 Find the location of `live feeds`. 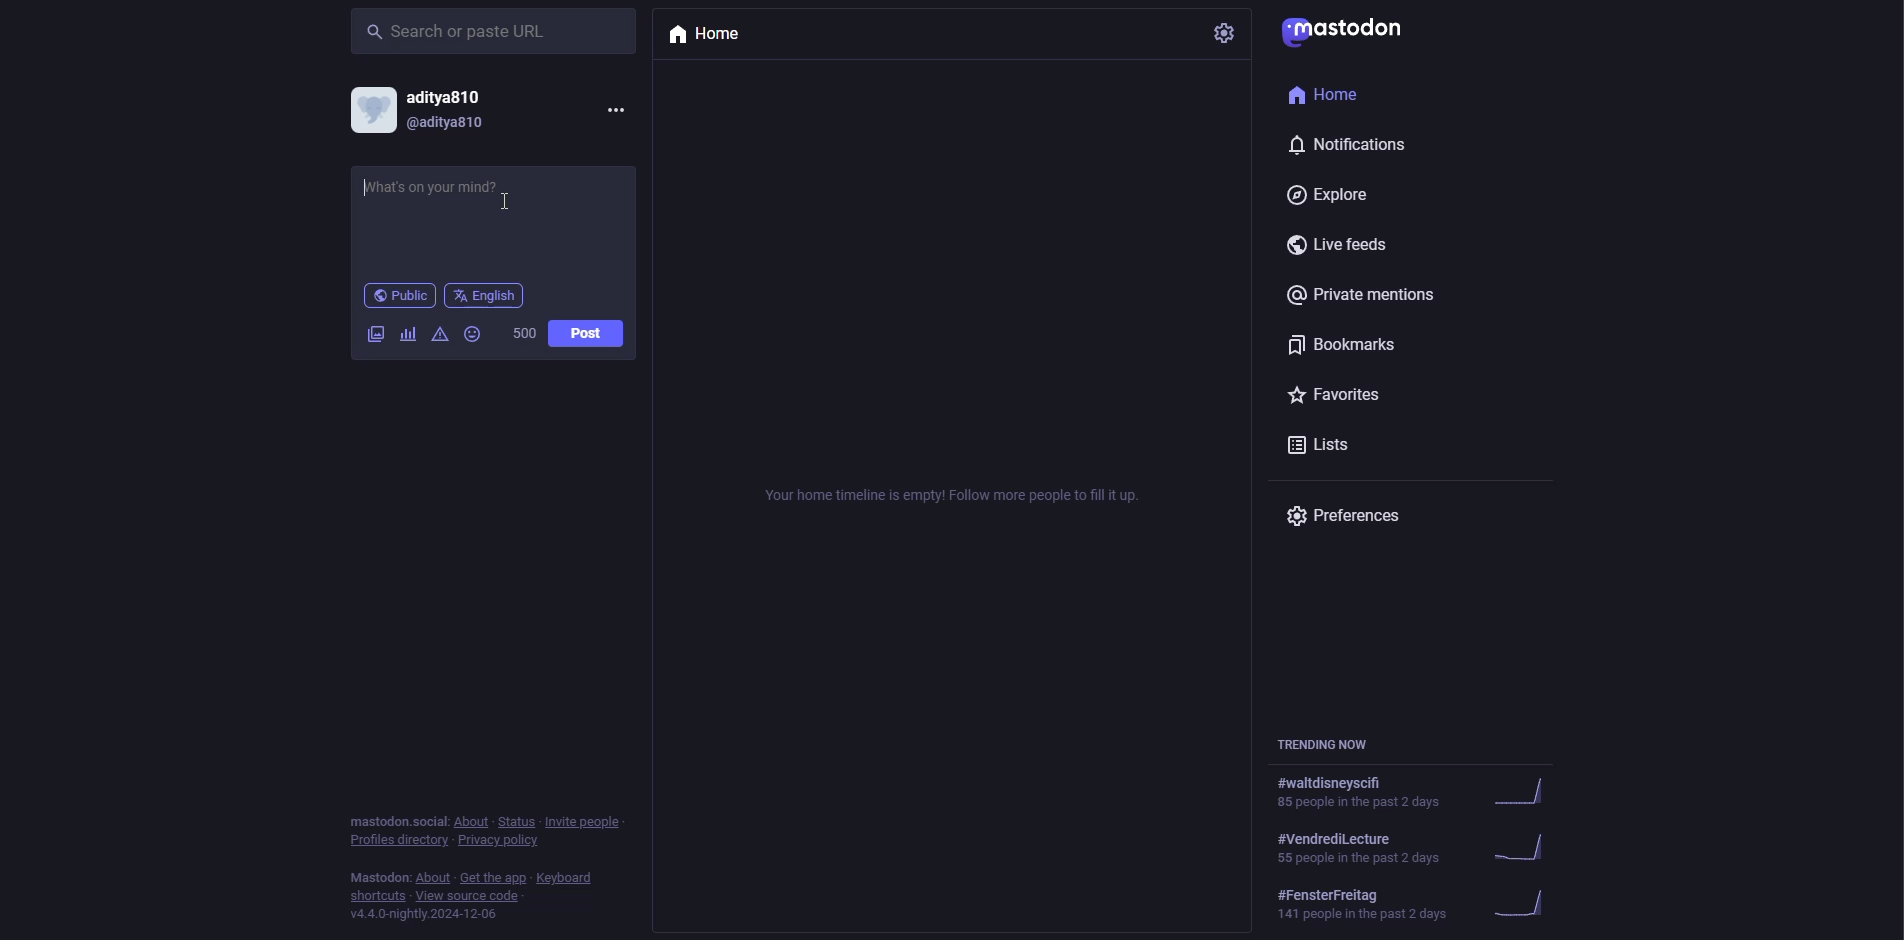

live feeds is located at coordinates (1341, 248).